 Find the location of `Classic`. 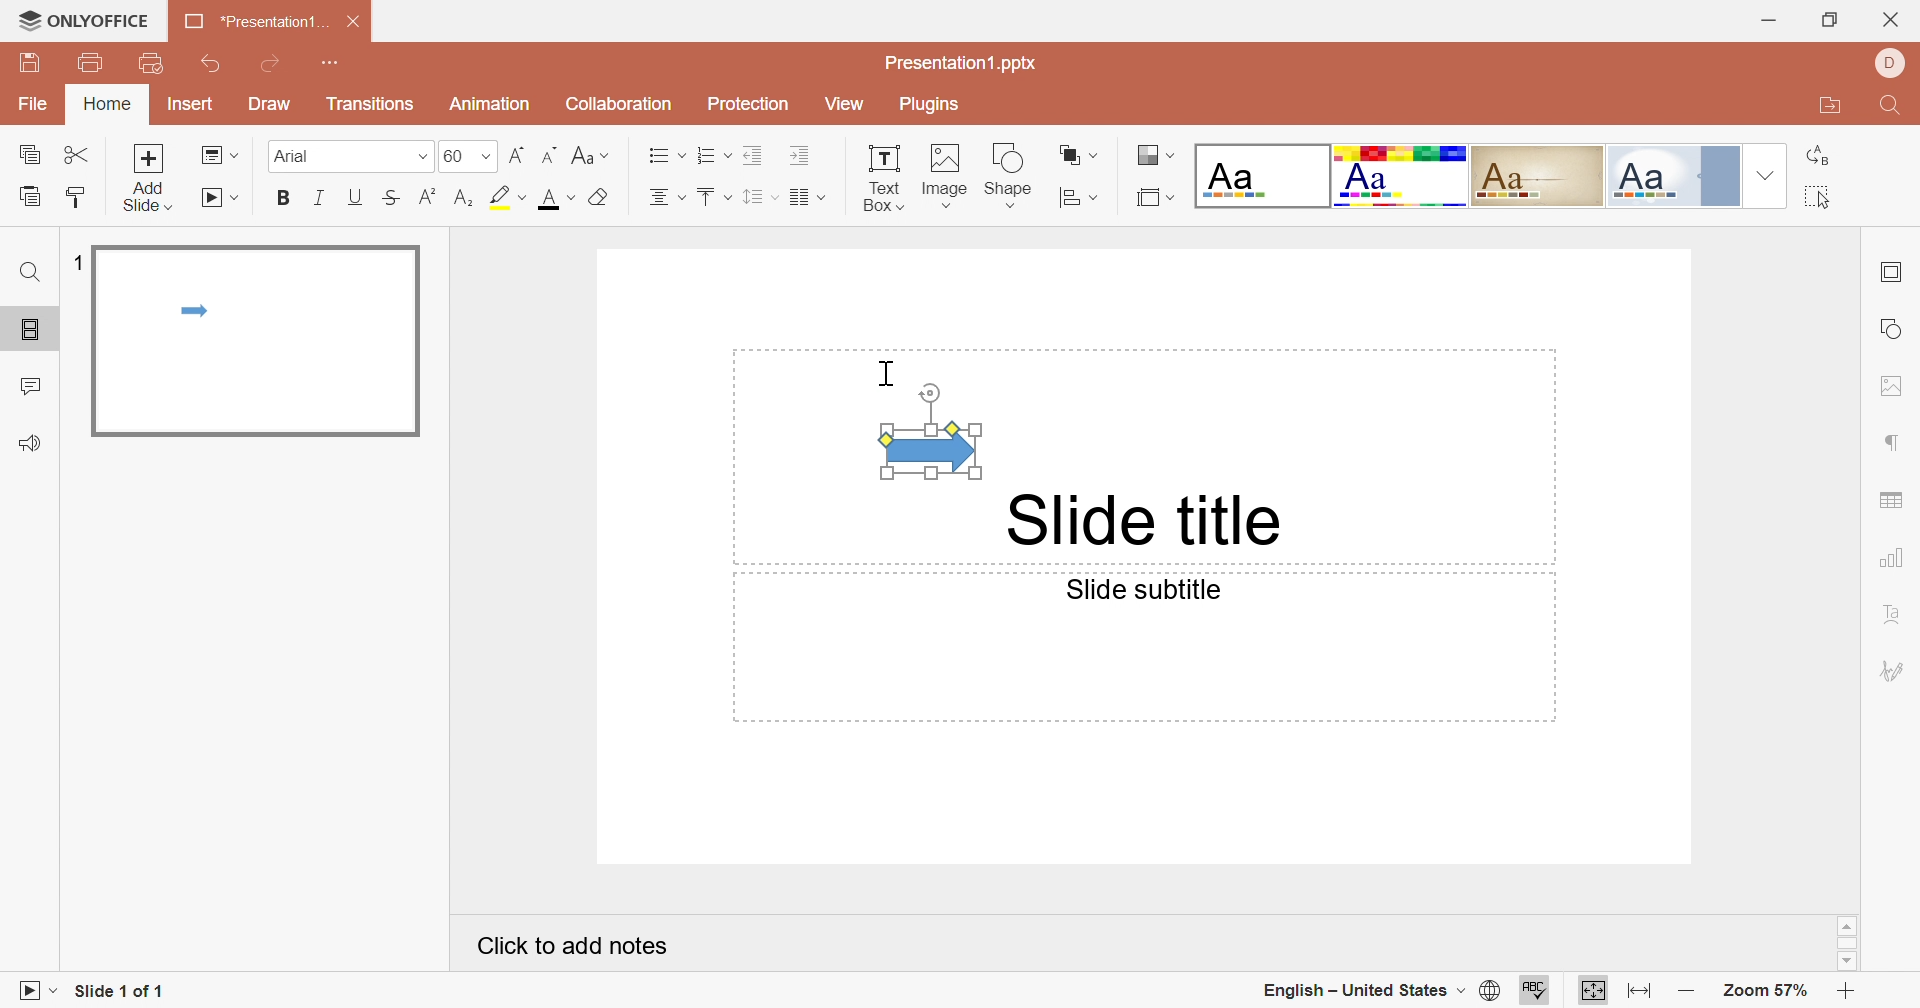

Classic is located at coordinates (1537, 175).